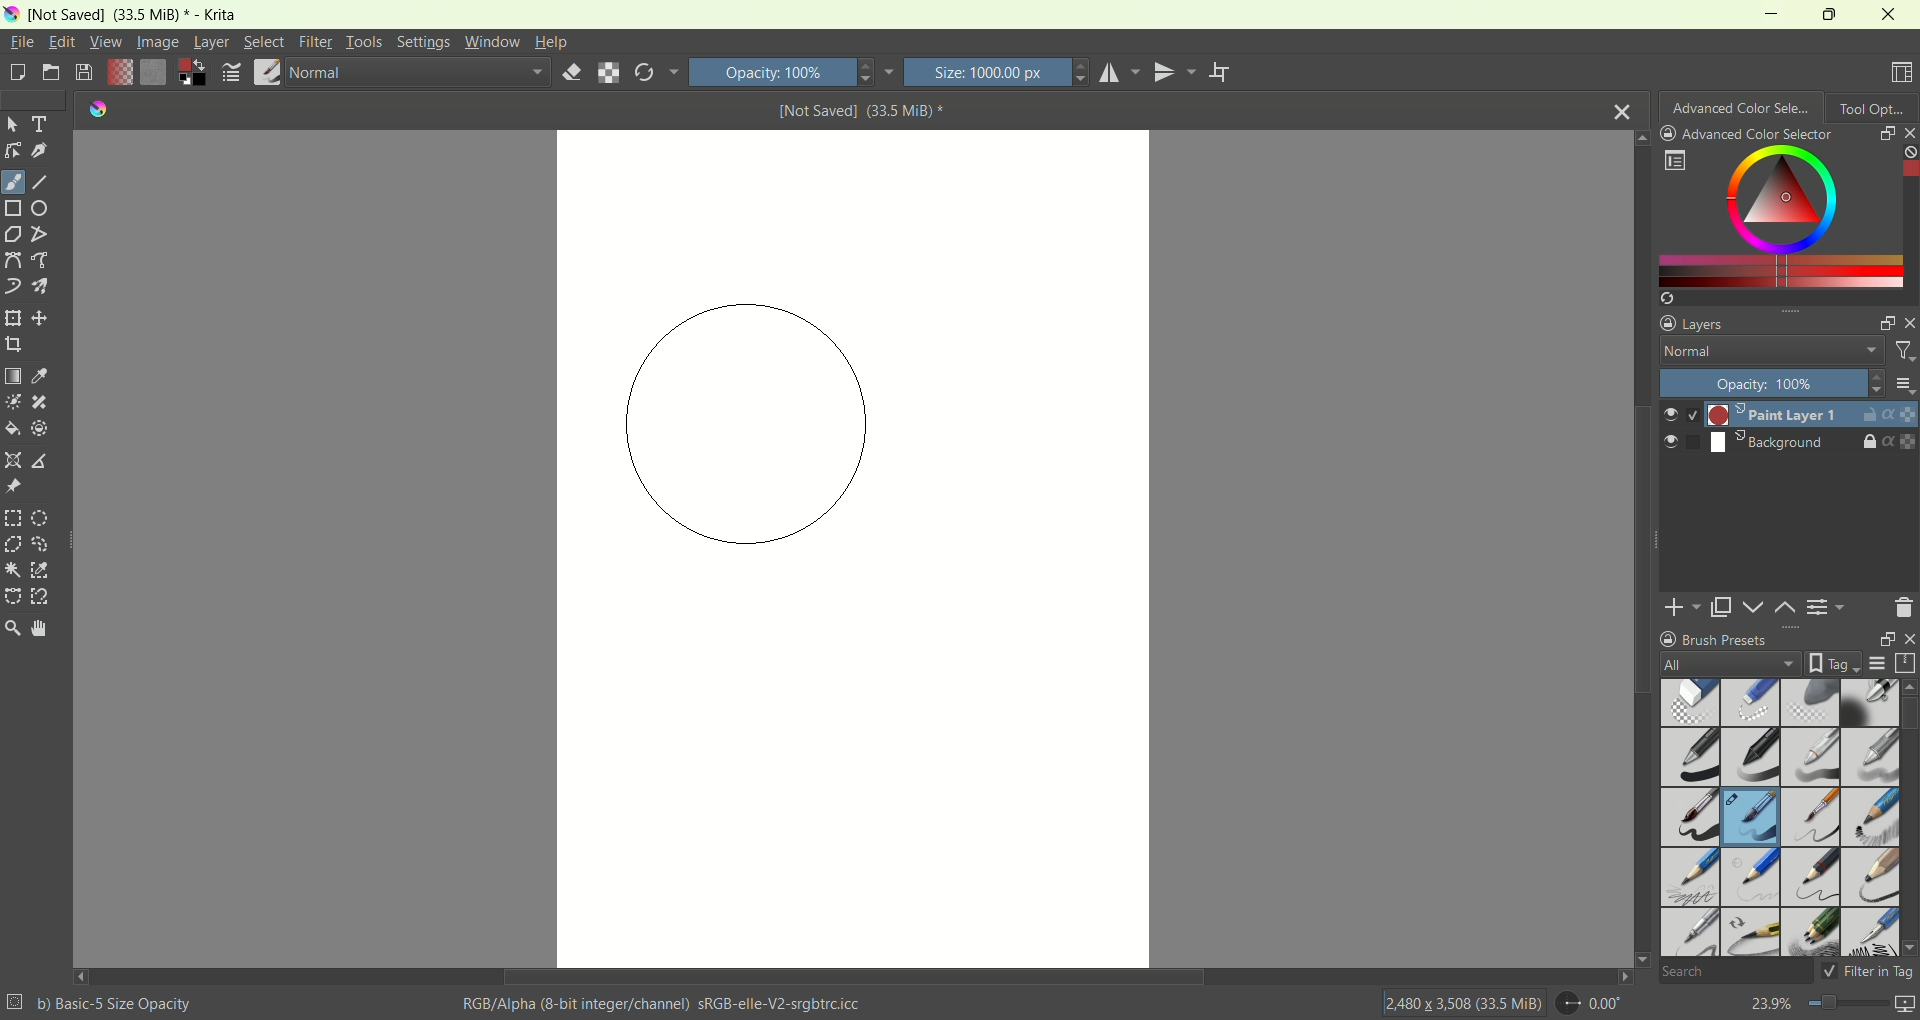  I want to click on reload, so click(656, 72).